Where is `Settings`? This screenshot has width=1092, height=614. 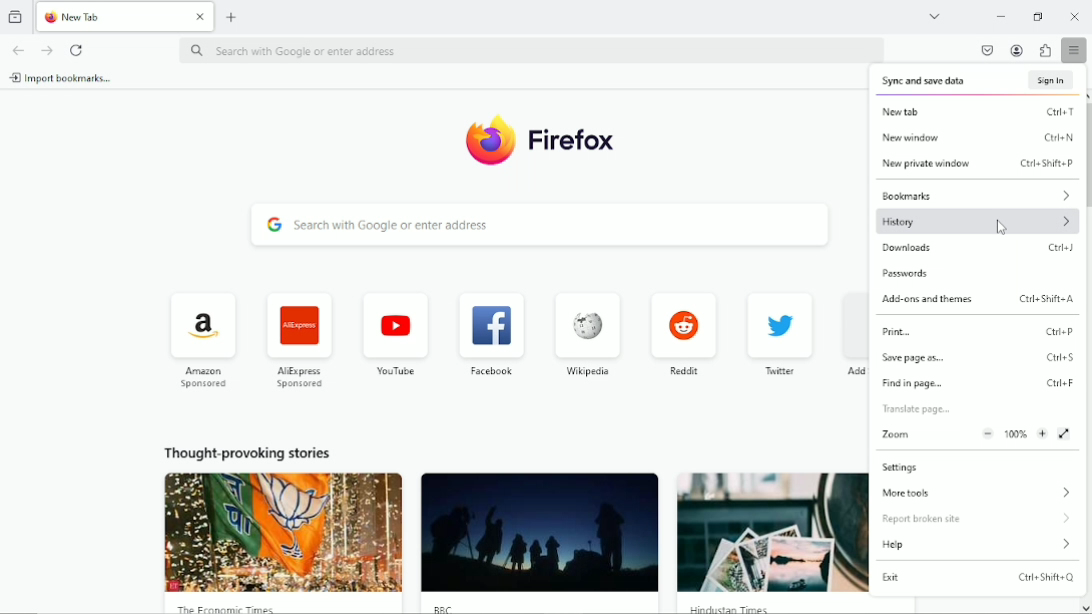
Settings is located at coordinates (909, 468).